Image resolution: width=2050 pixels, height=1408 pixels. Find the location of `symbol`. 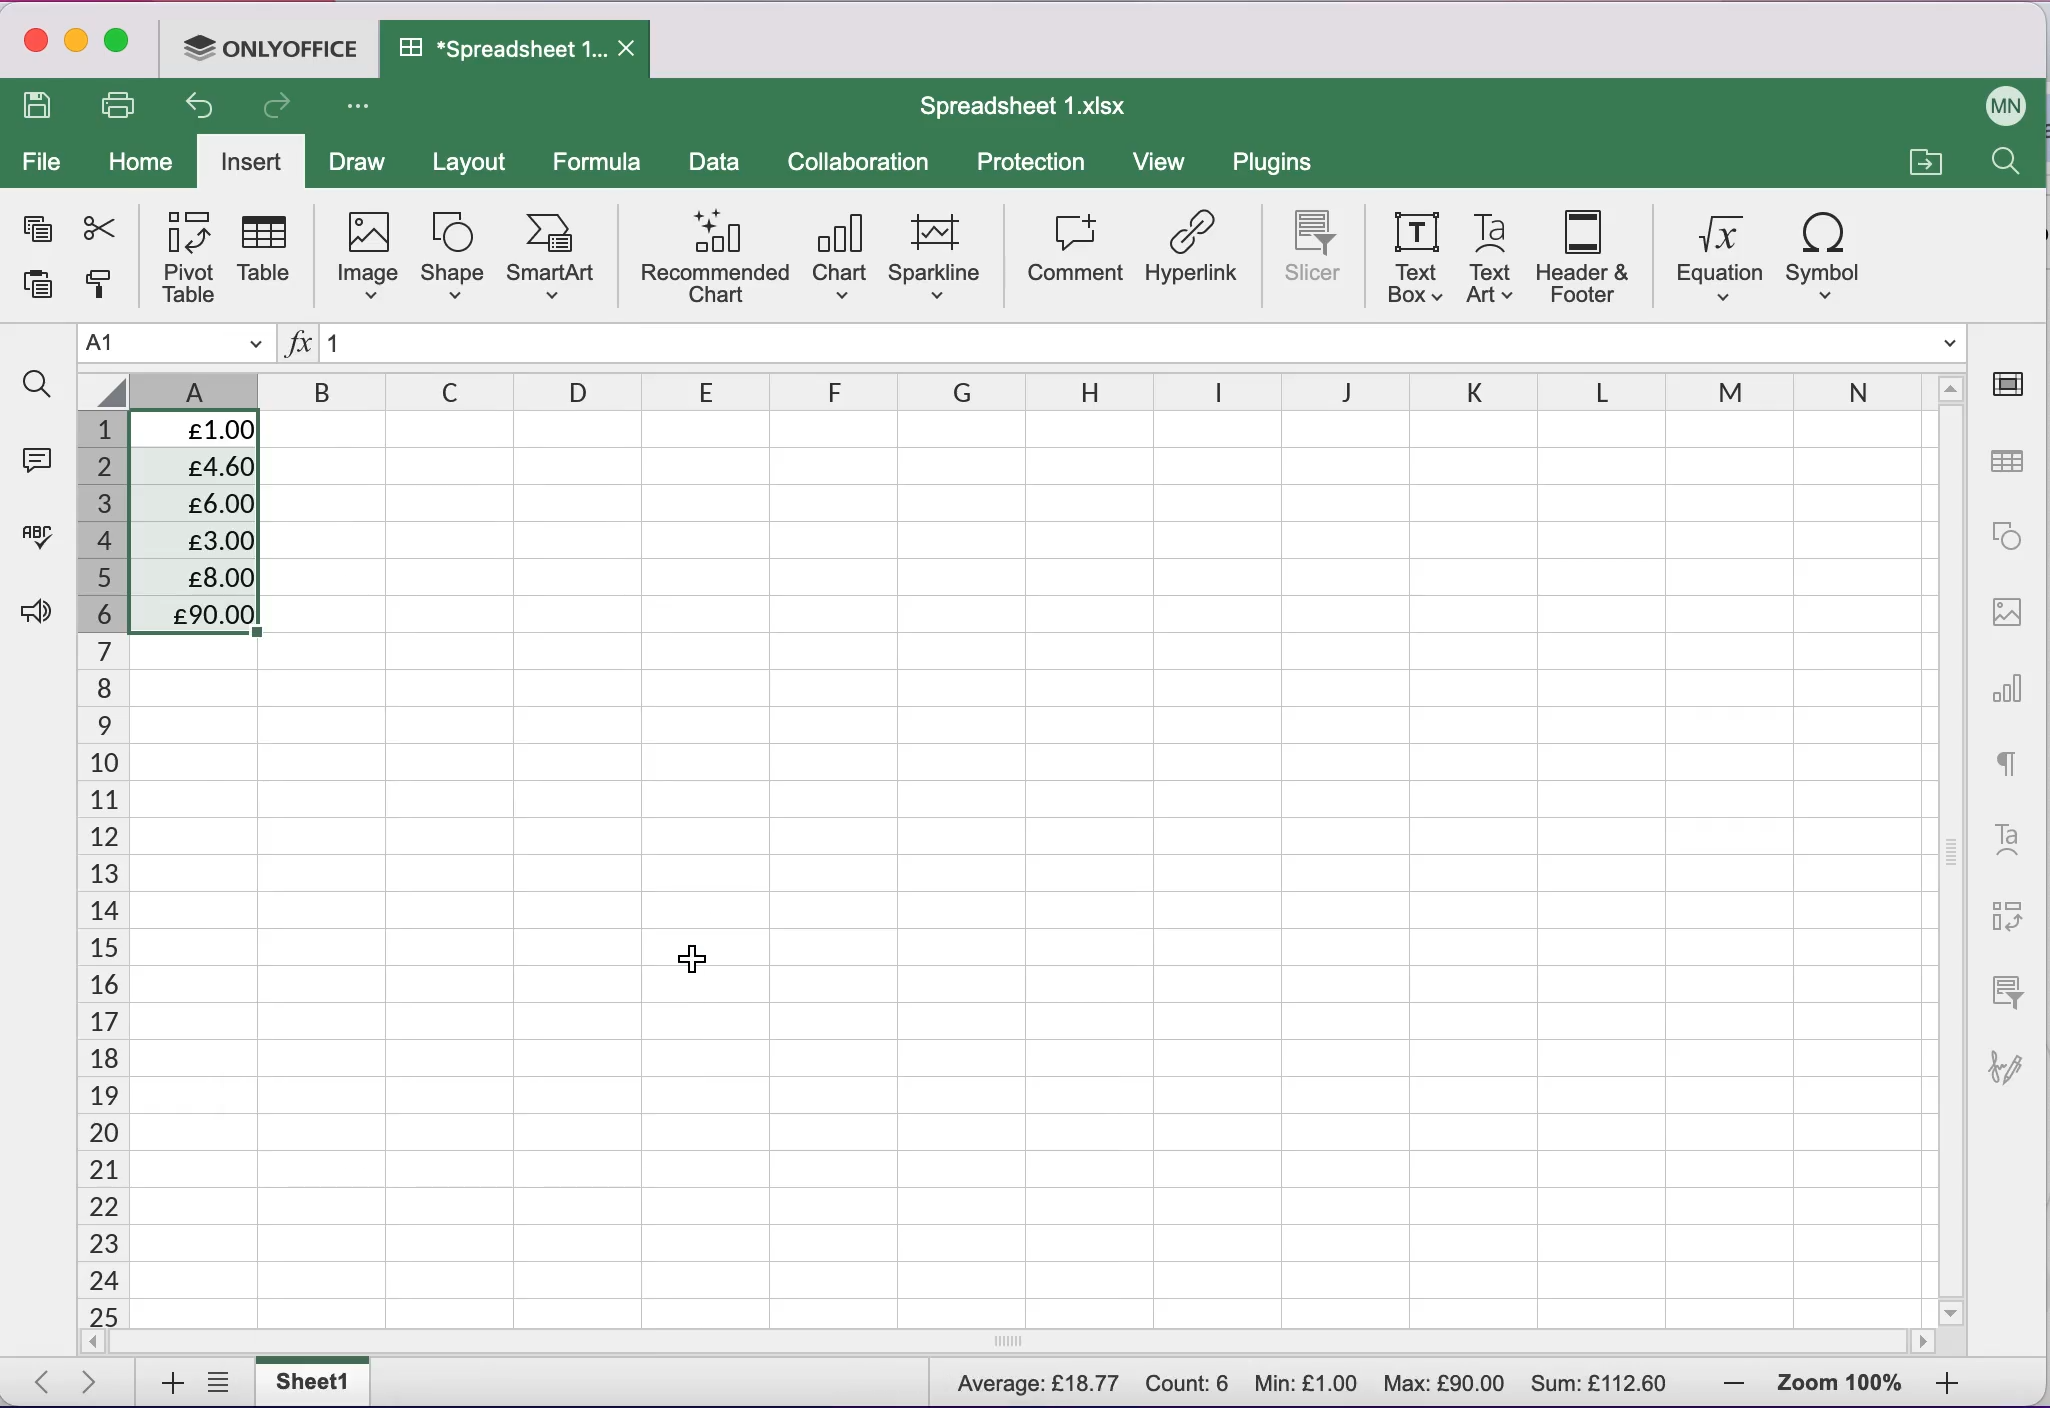

symbol is located at coordinates (1830, 255).